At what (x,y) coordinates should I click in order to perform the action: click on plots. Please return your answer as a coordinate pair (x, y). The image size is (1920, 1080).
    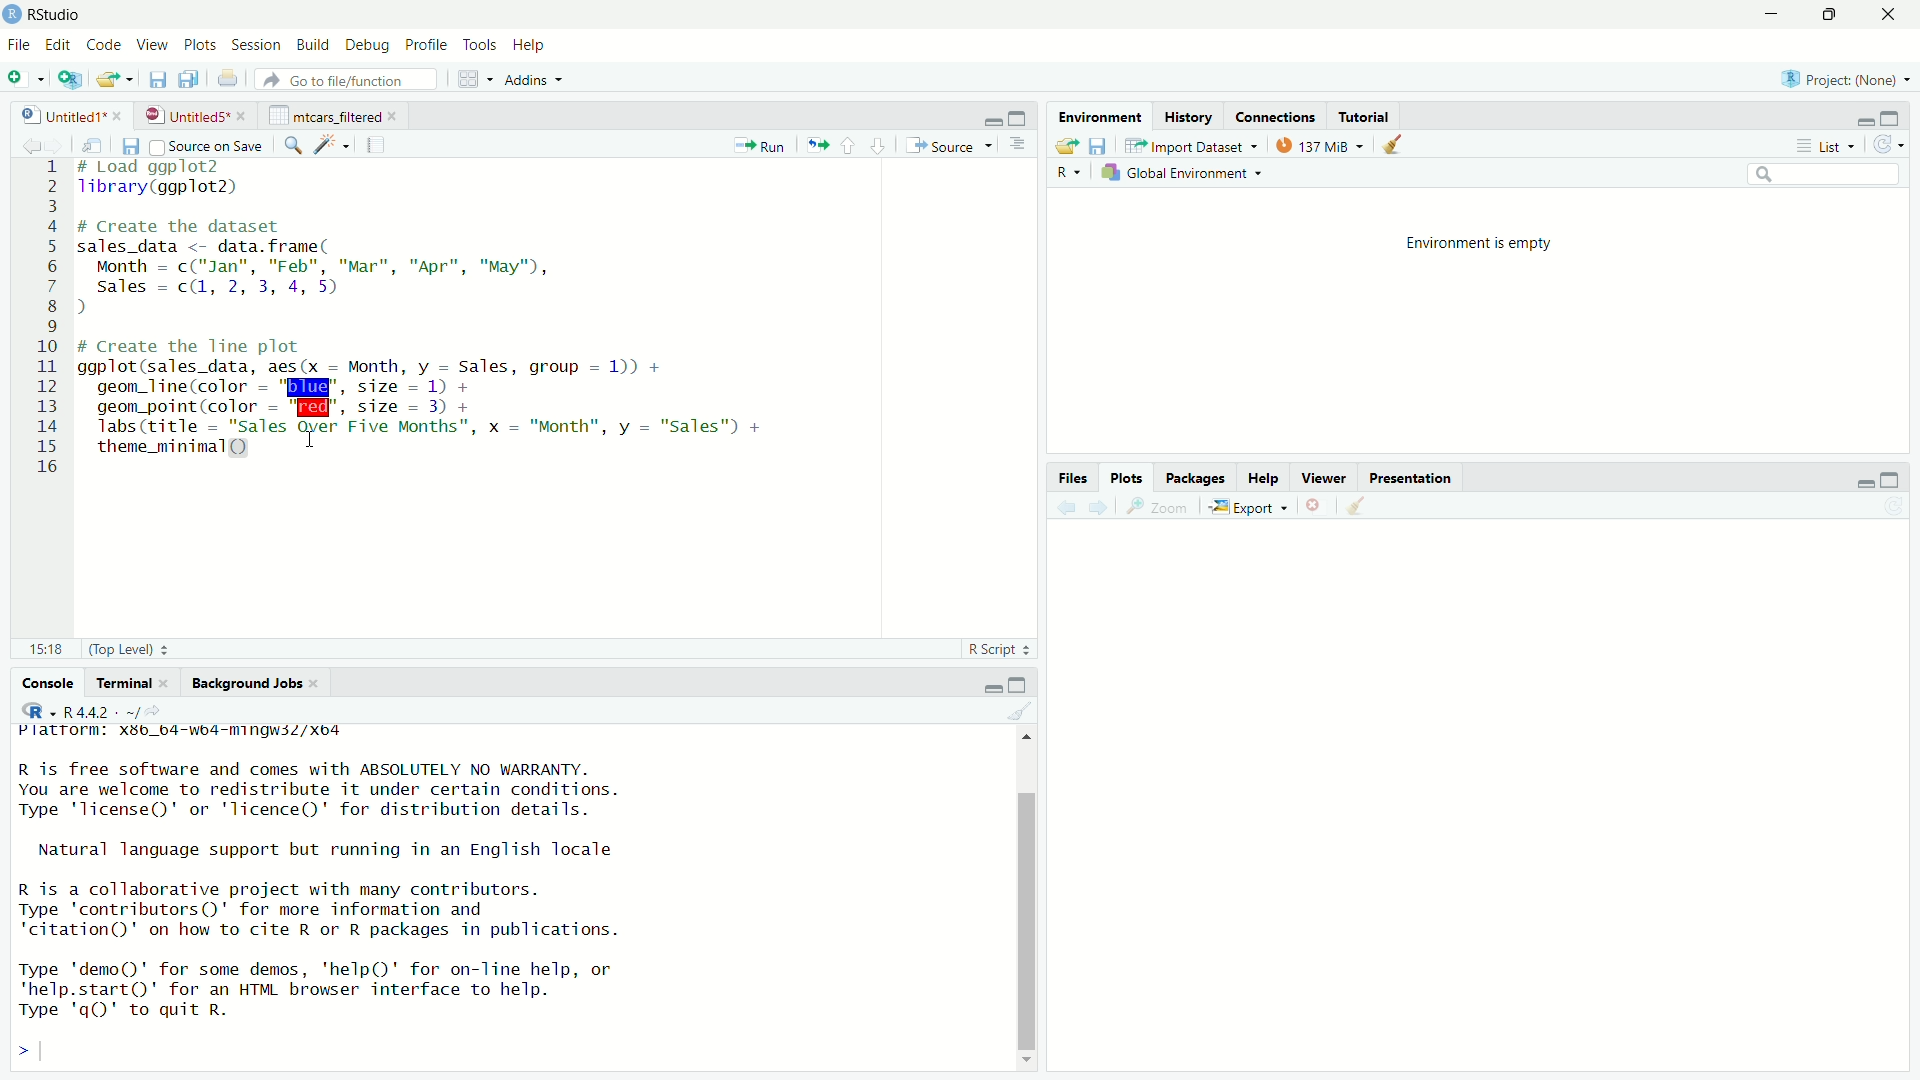
    Looking at the image, I should click on (203, 46).